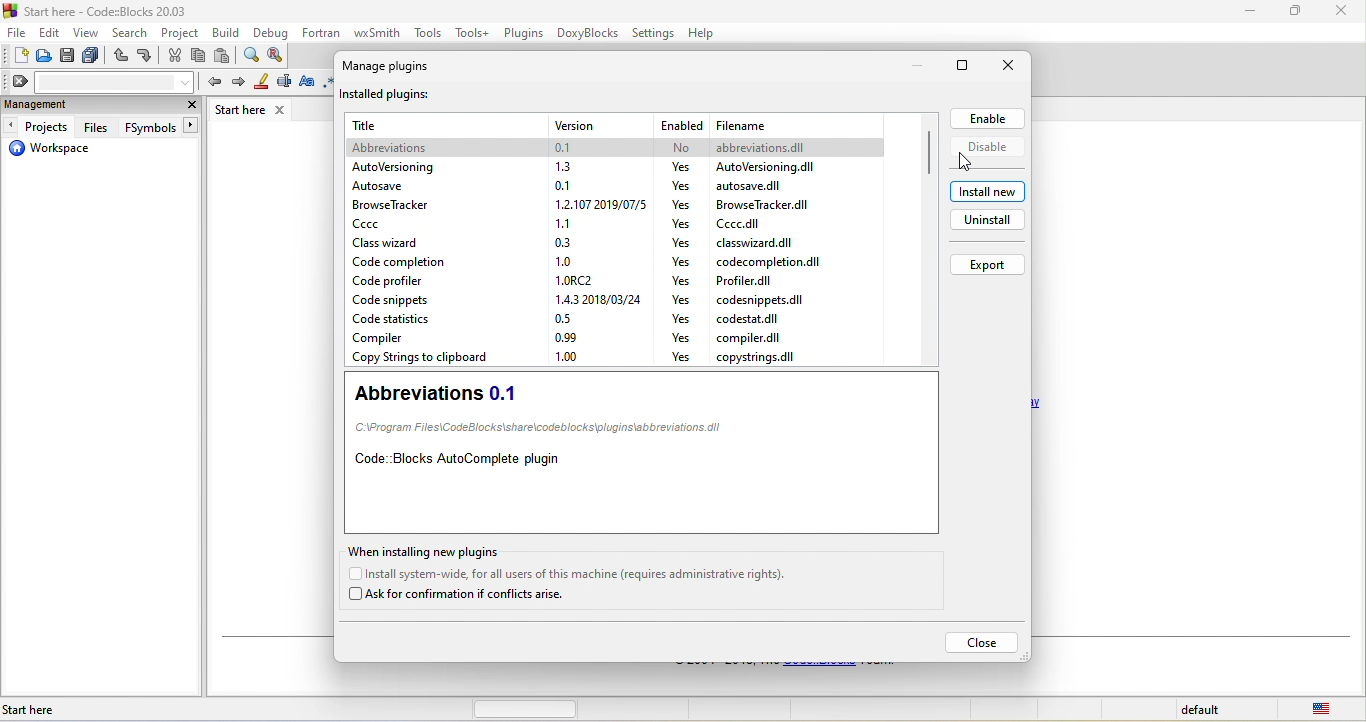 The image size is (1366, 722). Describe the element at coordinates (680, 281) in the screenshot. I see `yes` at that location.